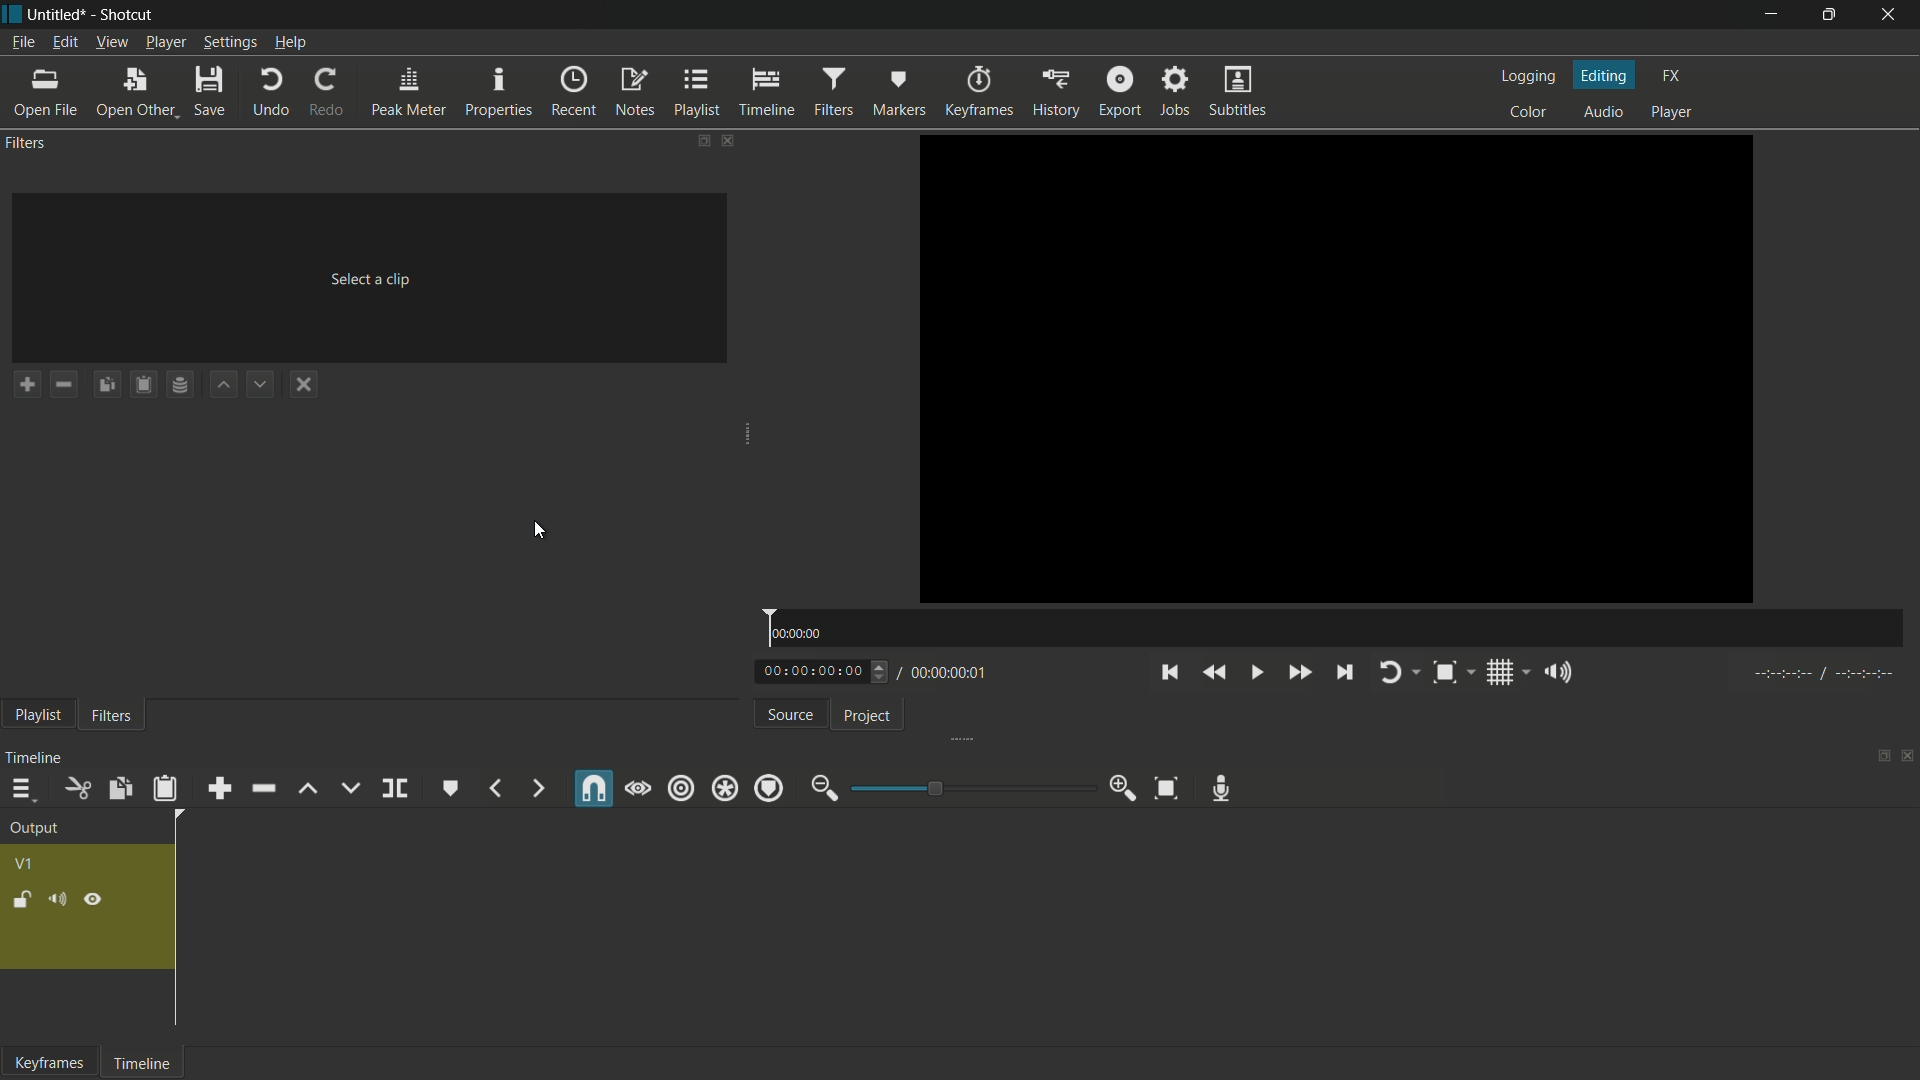 The image size is (1920, 1080). What do you see at coordinates (1221, 788) in the screenshot?
I see `record audio` at bounding box center [1221, 788].